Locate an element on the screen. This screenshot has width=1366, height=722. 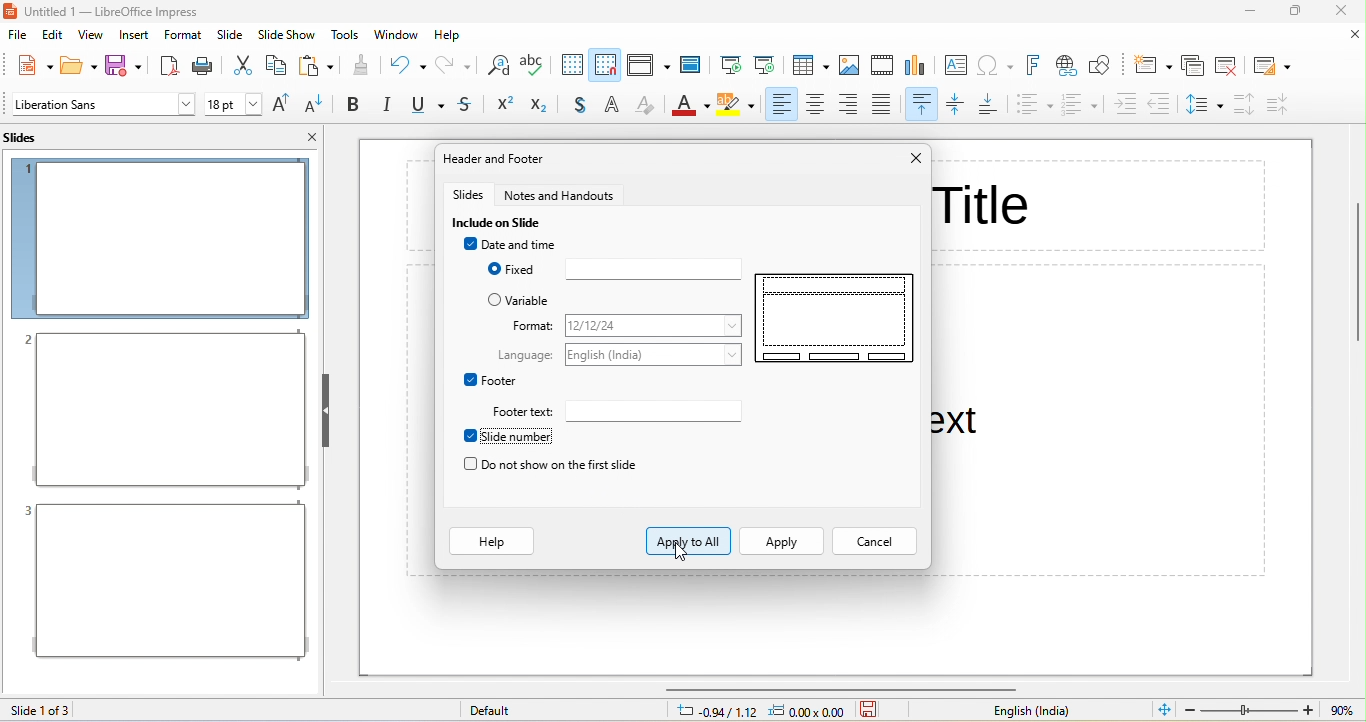
align right is located at coordinates (852, 105).